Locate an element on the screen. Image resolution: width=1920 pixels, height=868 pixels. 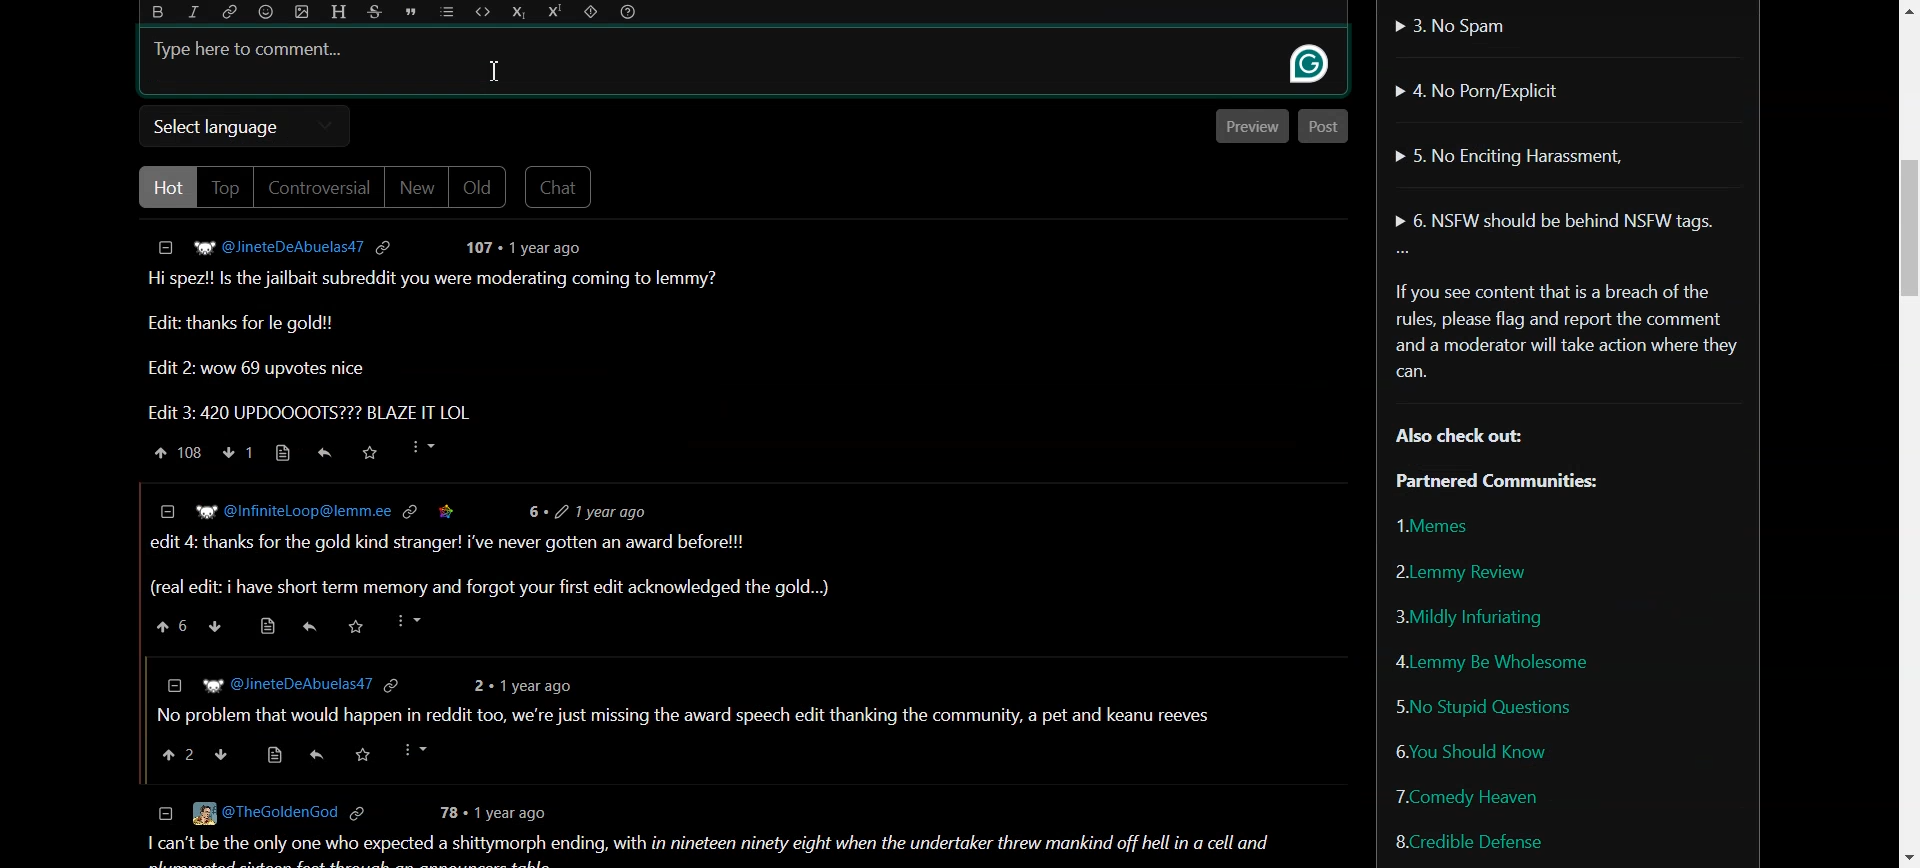
Collapse is located at coordinates (165, 247).